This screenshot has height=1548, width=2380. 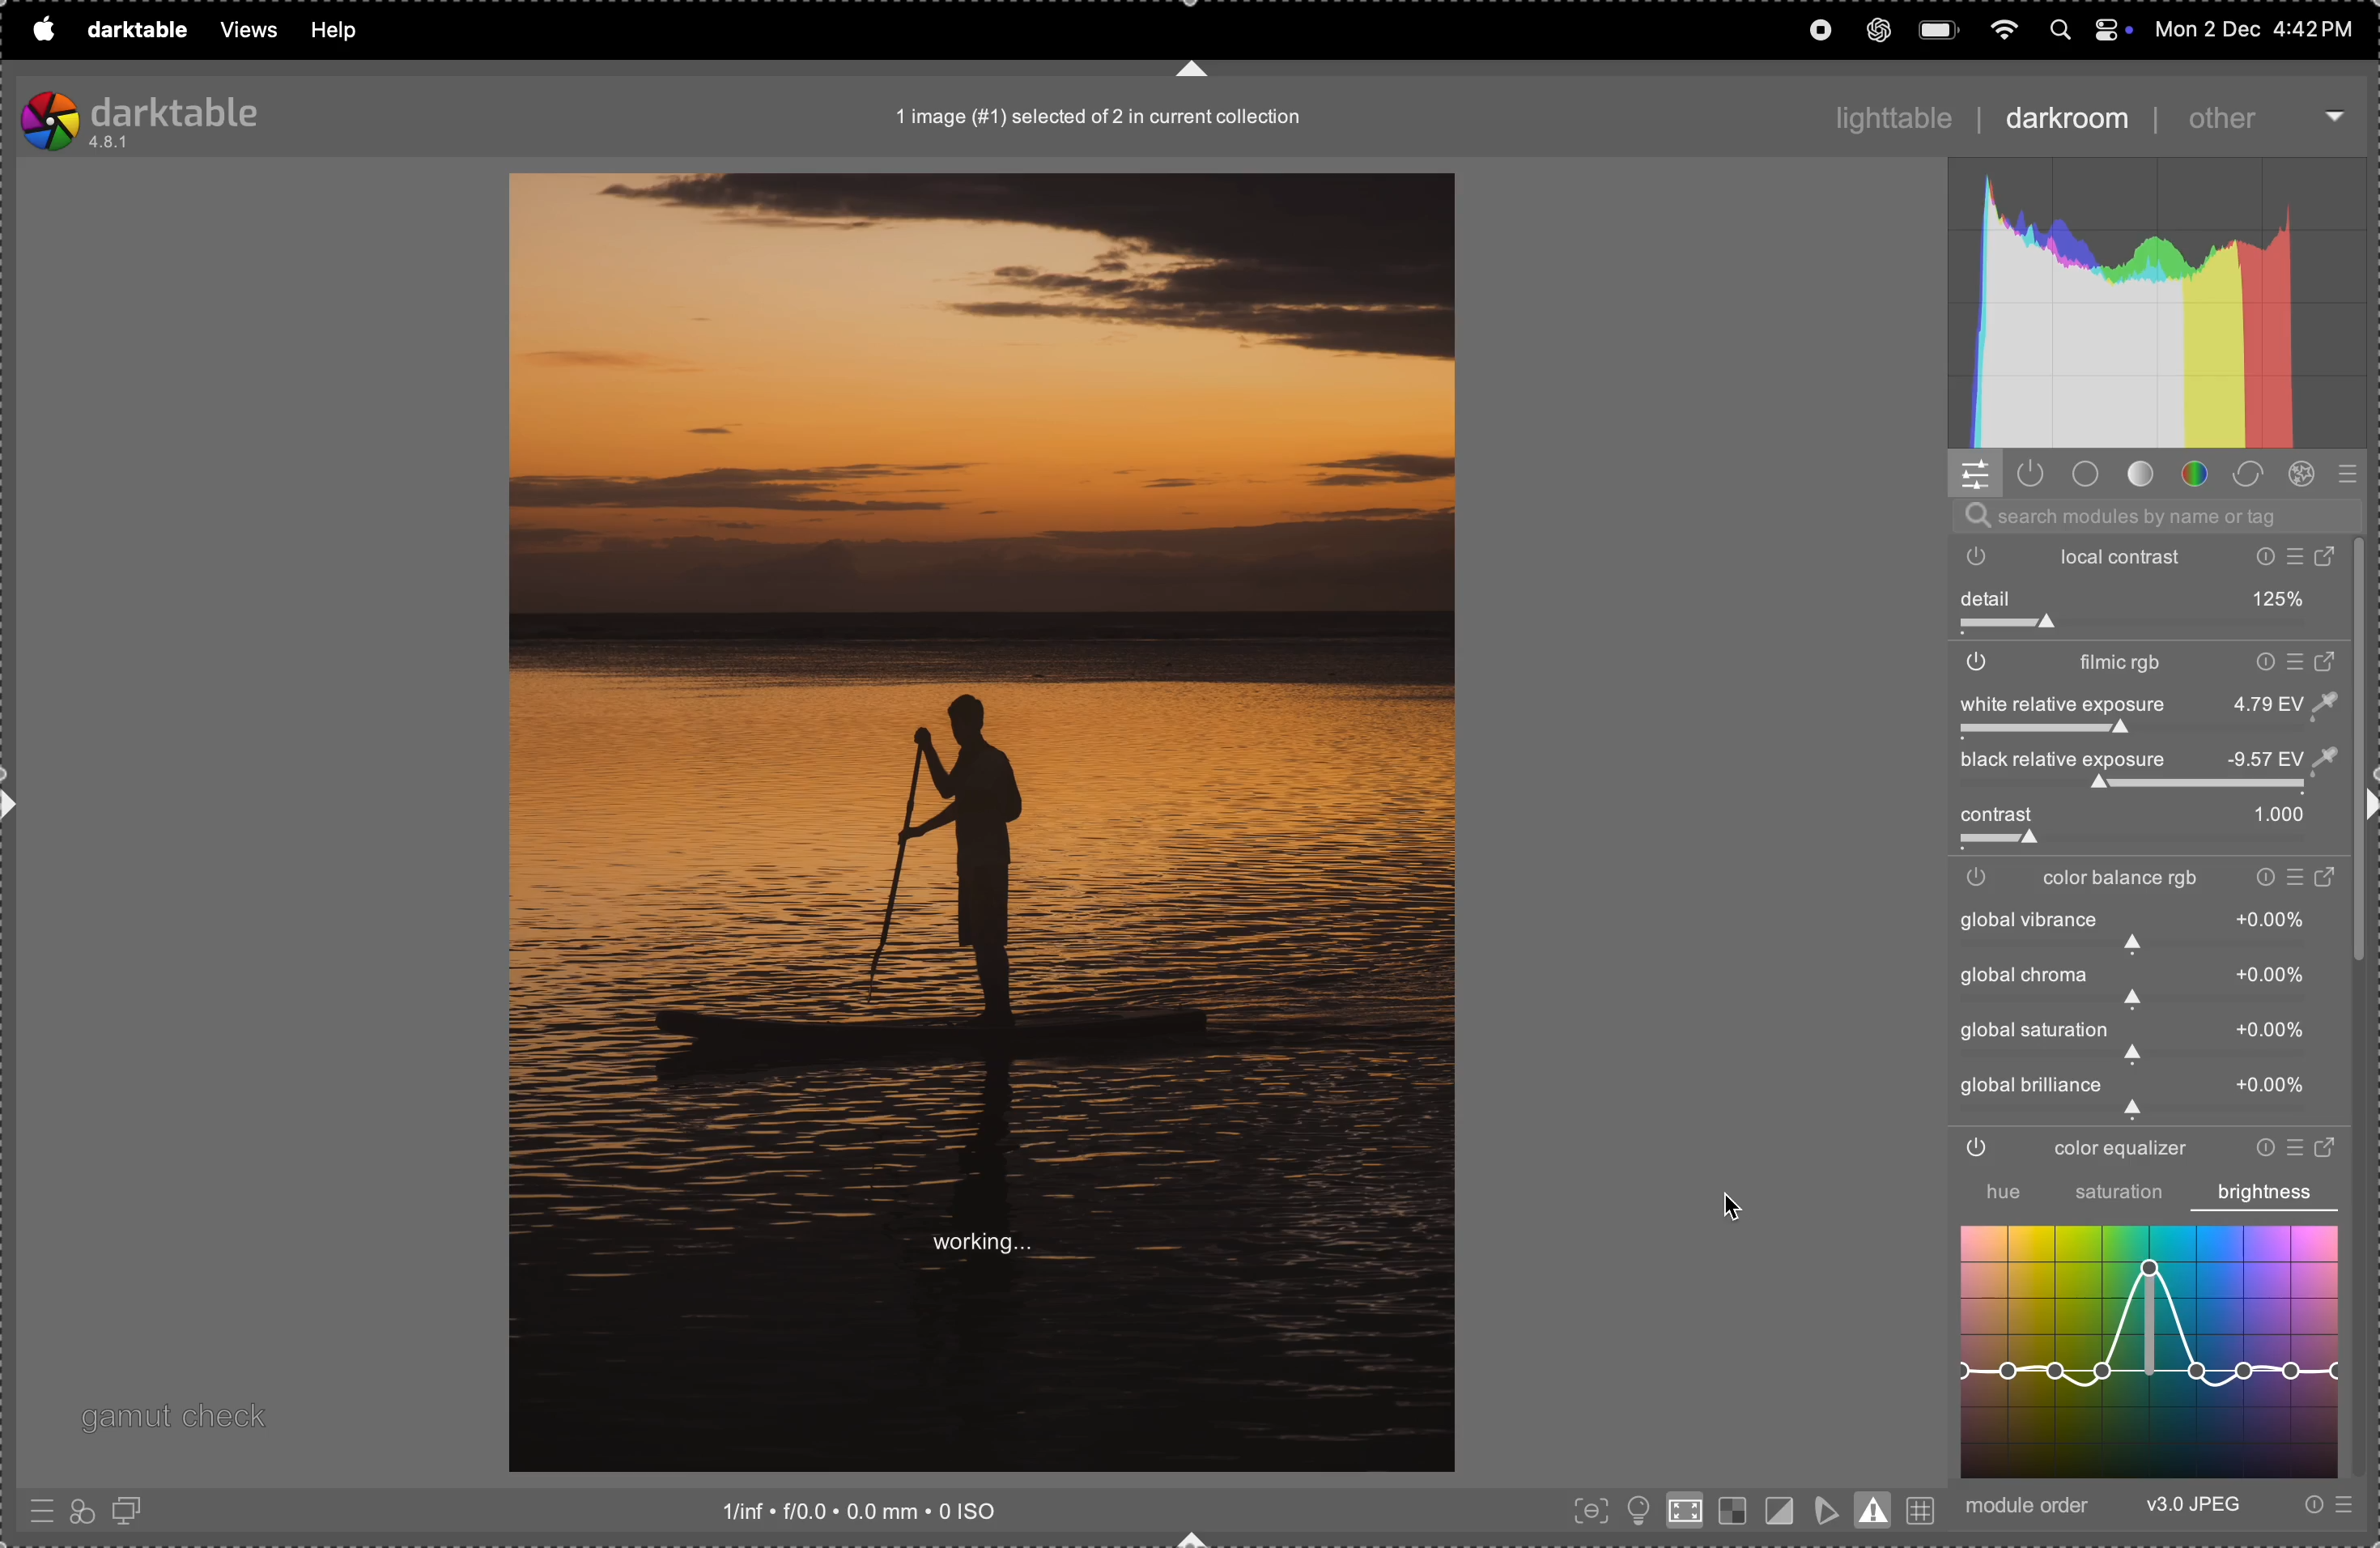 I want to click on battery, so click(x=1940, y=27).